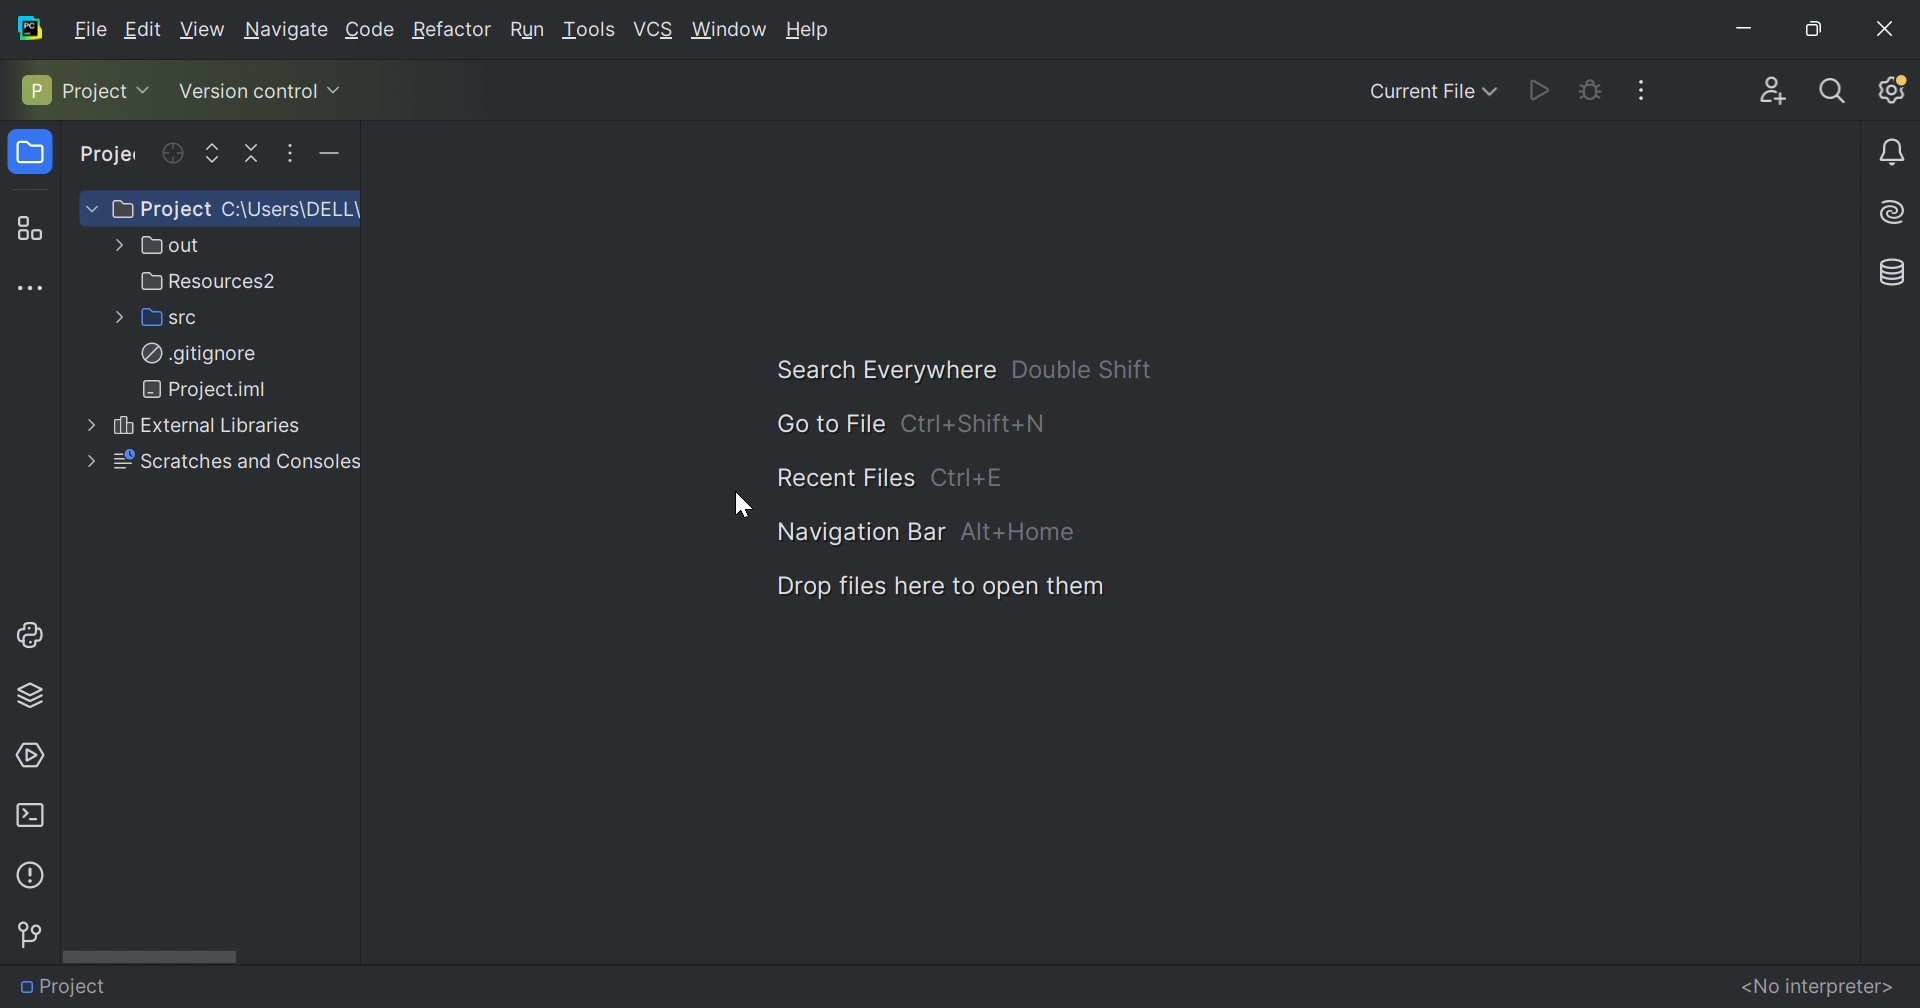 The image size is (1920, 1008). I want to click on Fiele, so click(93, 27).